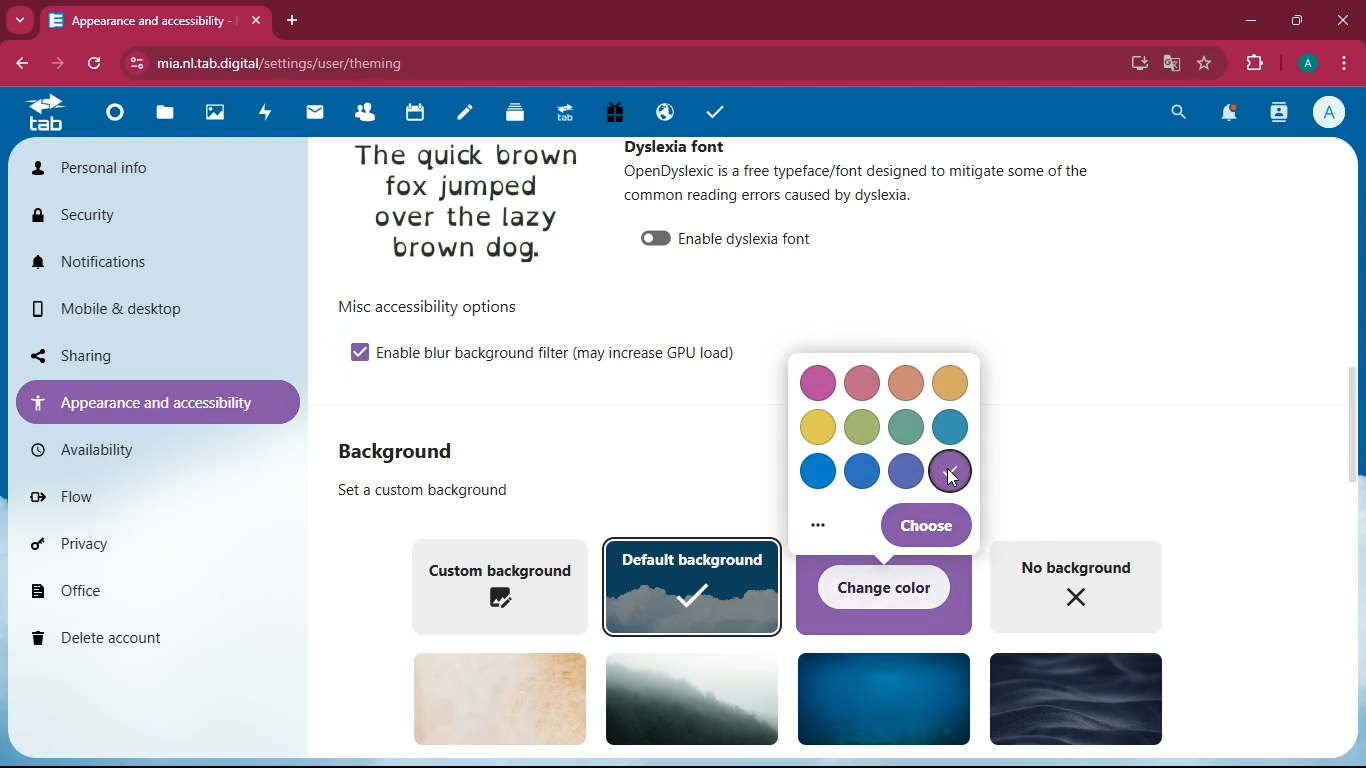  I want to click on notes, so click(461, 115).